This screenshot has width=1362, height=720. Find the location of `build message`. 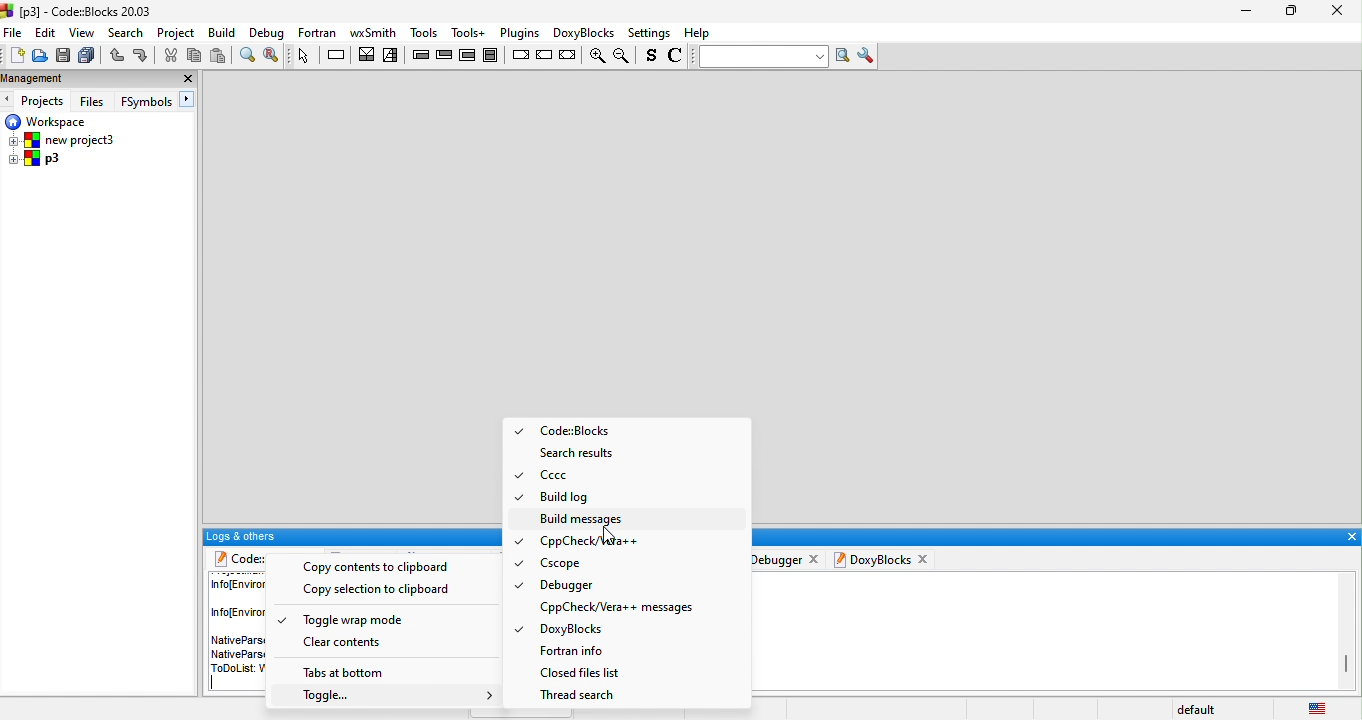

build message is located at coordinates (585, 518).